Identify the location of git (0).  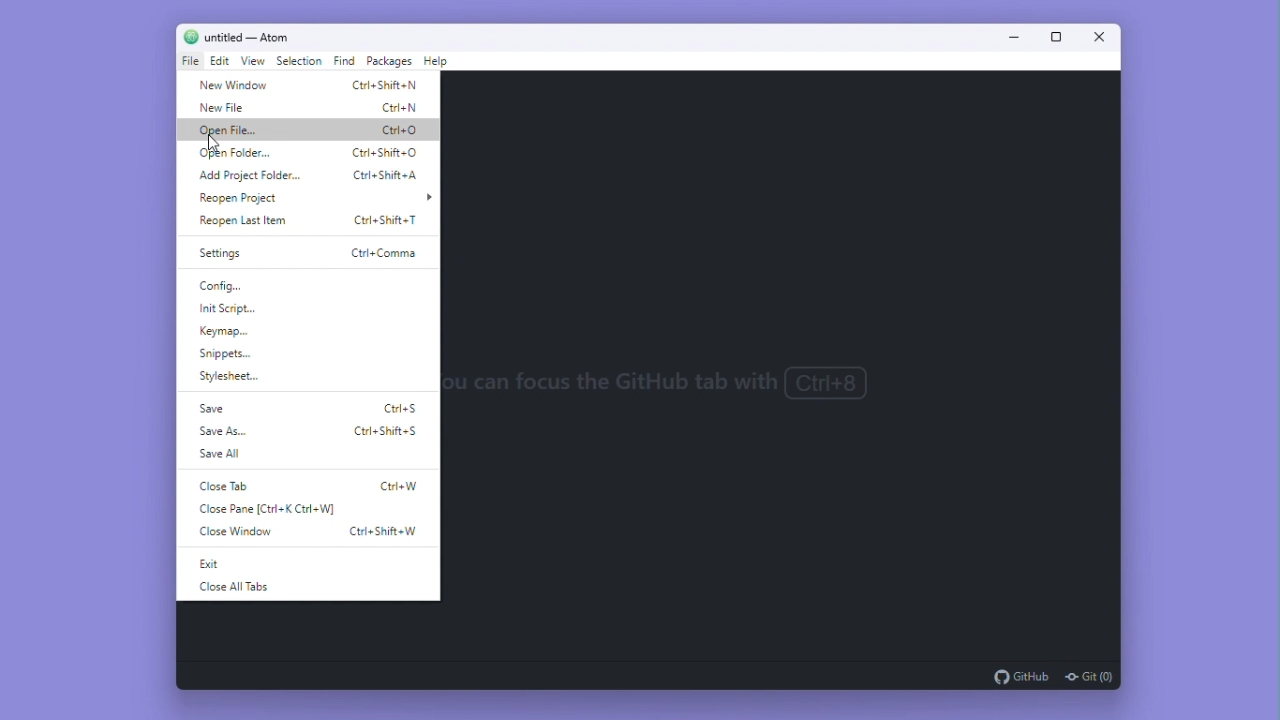
(1087, 676).